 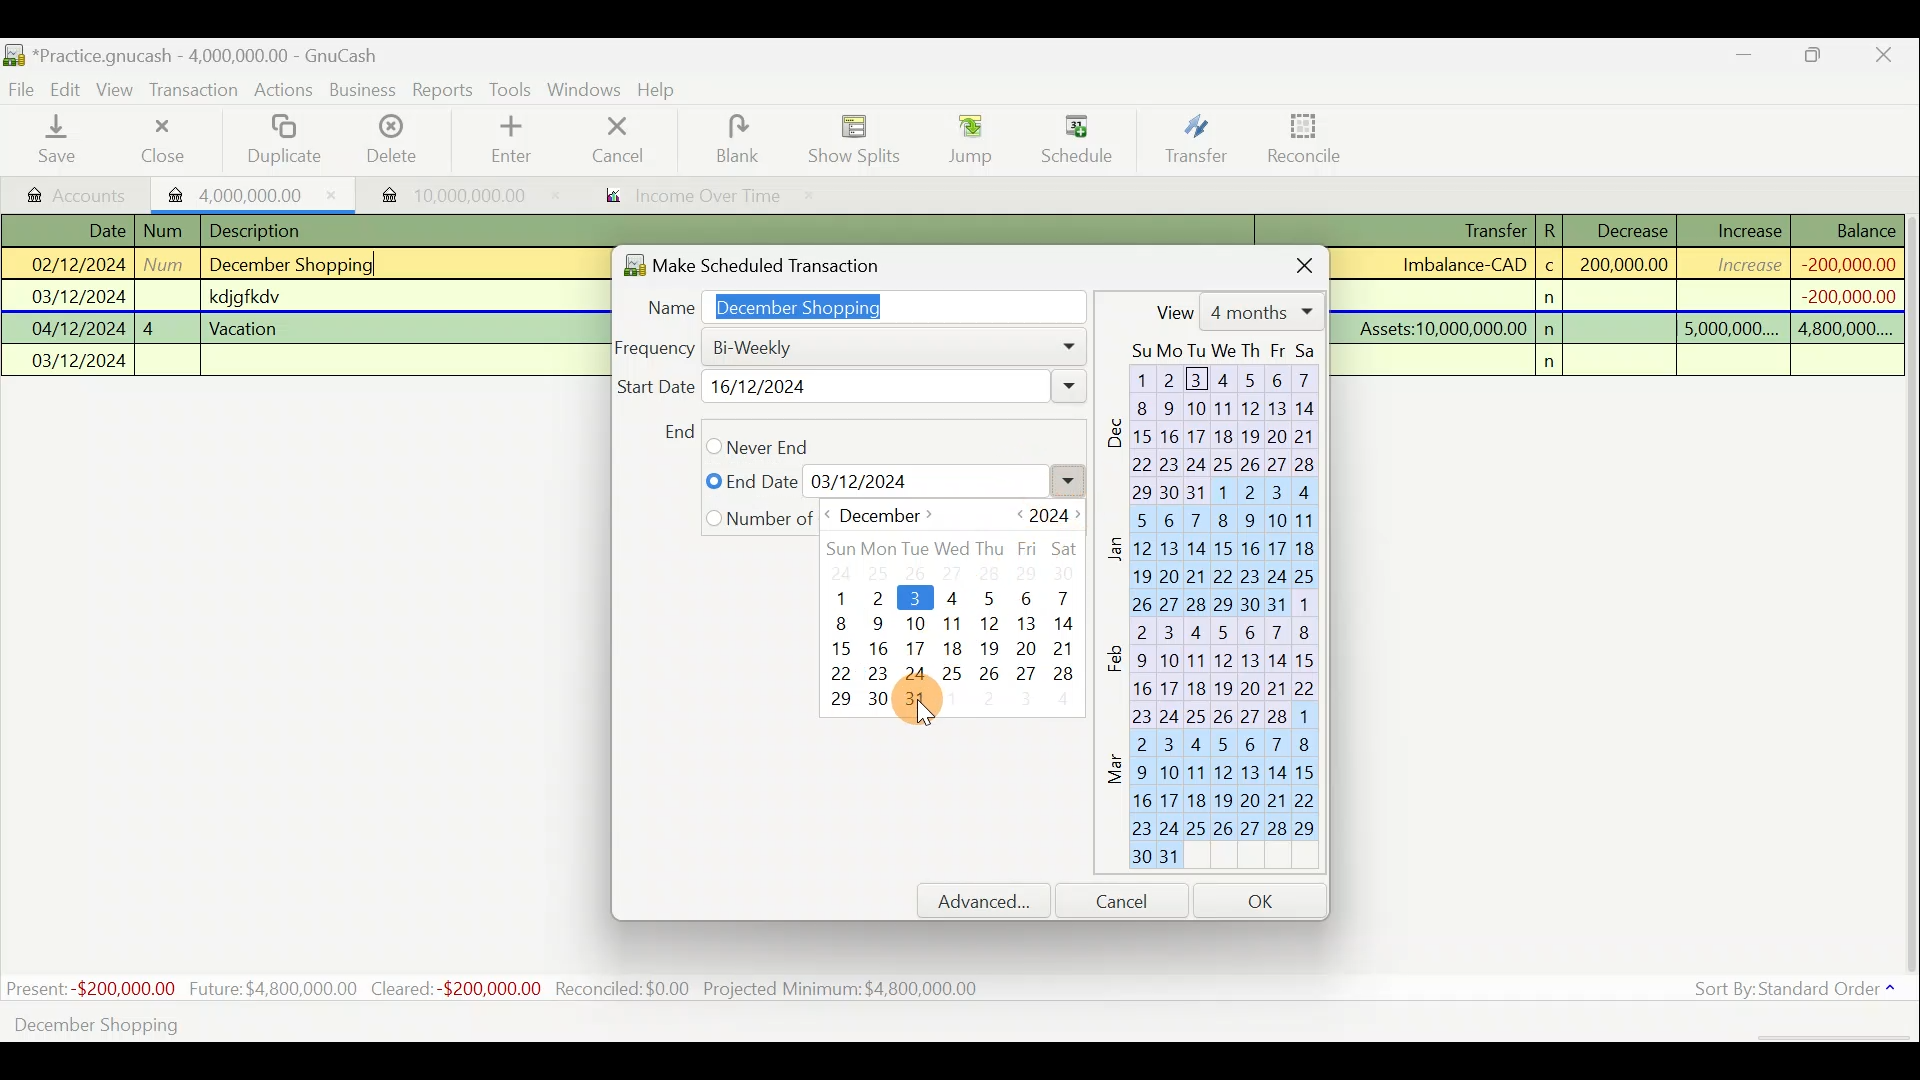 I want to click on Reports, so click(x=443, y=90).